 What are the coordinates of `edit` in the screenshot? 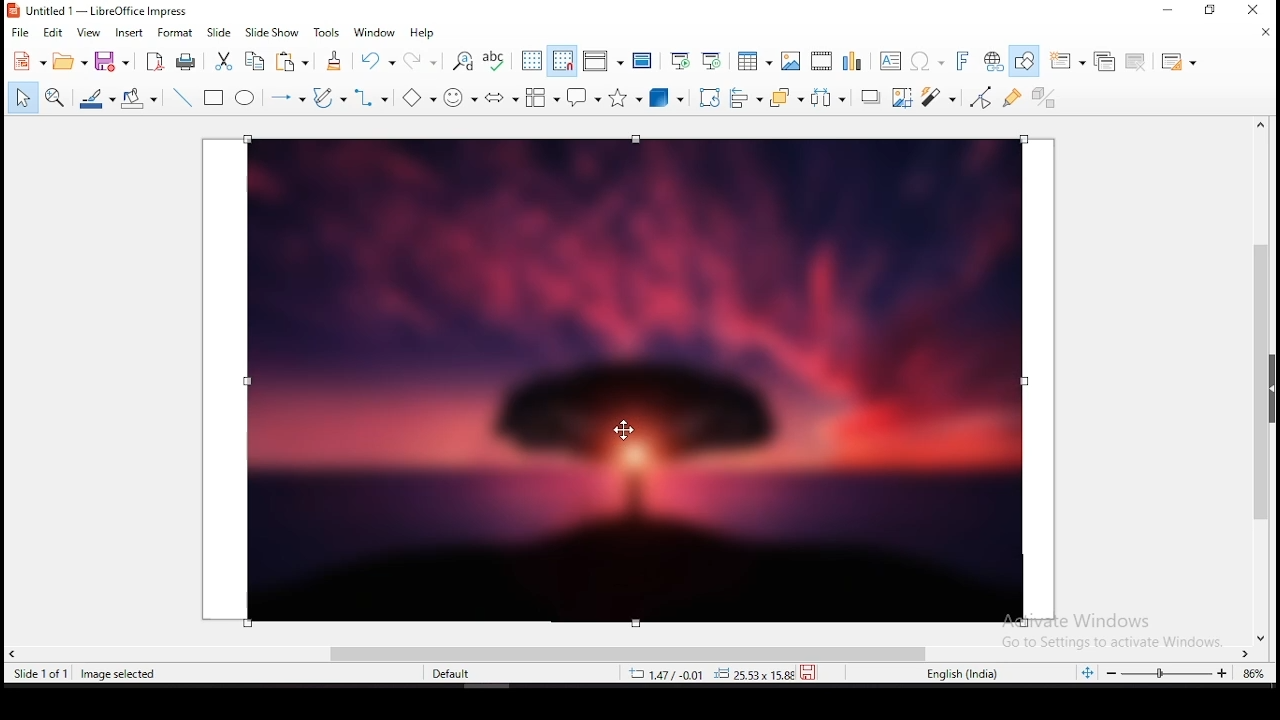 It's located at (55, 33).